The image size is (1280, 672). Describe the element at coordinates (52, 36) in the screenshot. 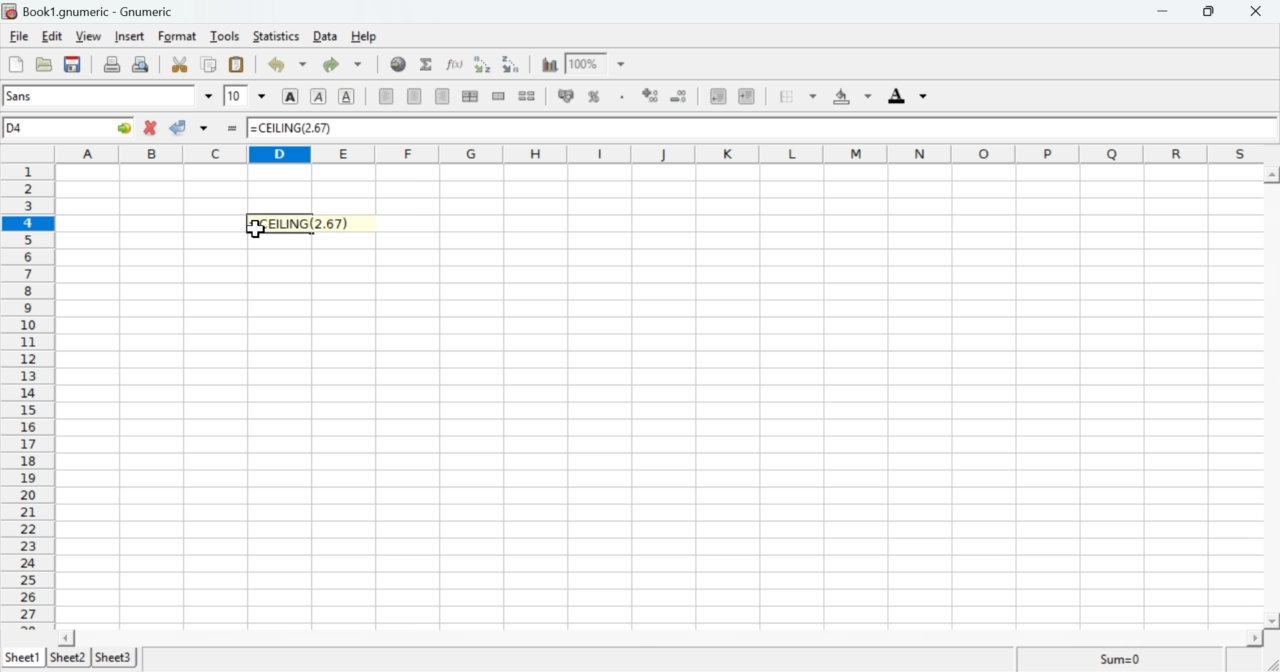

I see `Edit` at that location.